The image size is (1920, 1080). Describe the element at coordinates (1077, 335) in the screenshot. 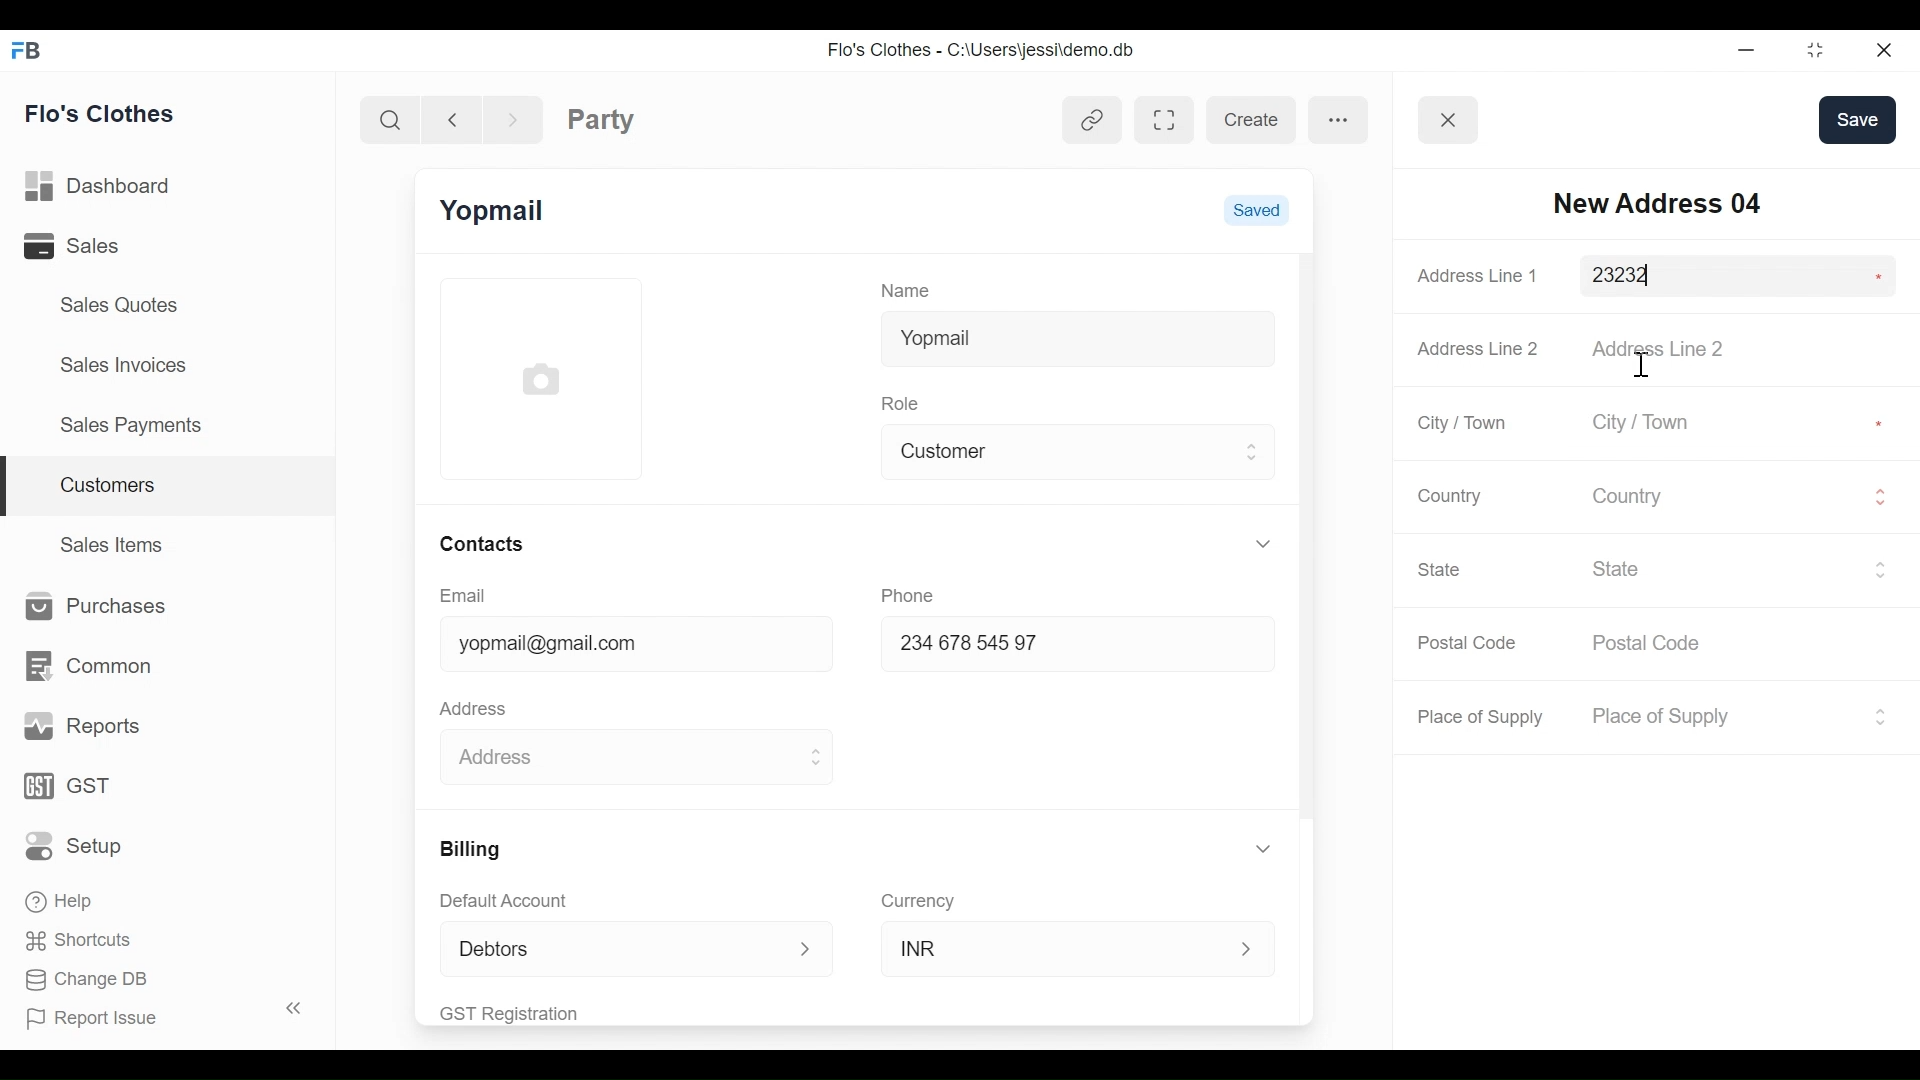

I see `Yopmail` at that location.